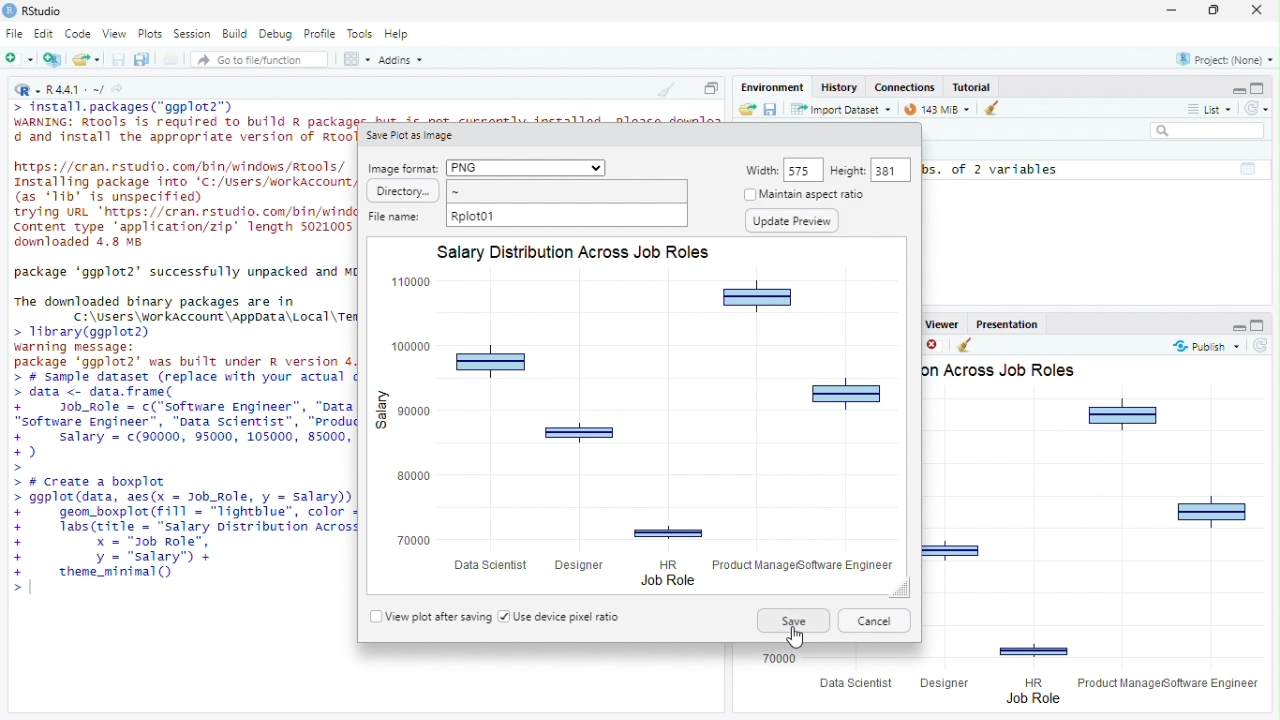 The width and height of the screenshot is (1280, 720). Describe the element at coordinates (558, 618) in the screenshot. I see `use device pixel ratio` at that location.